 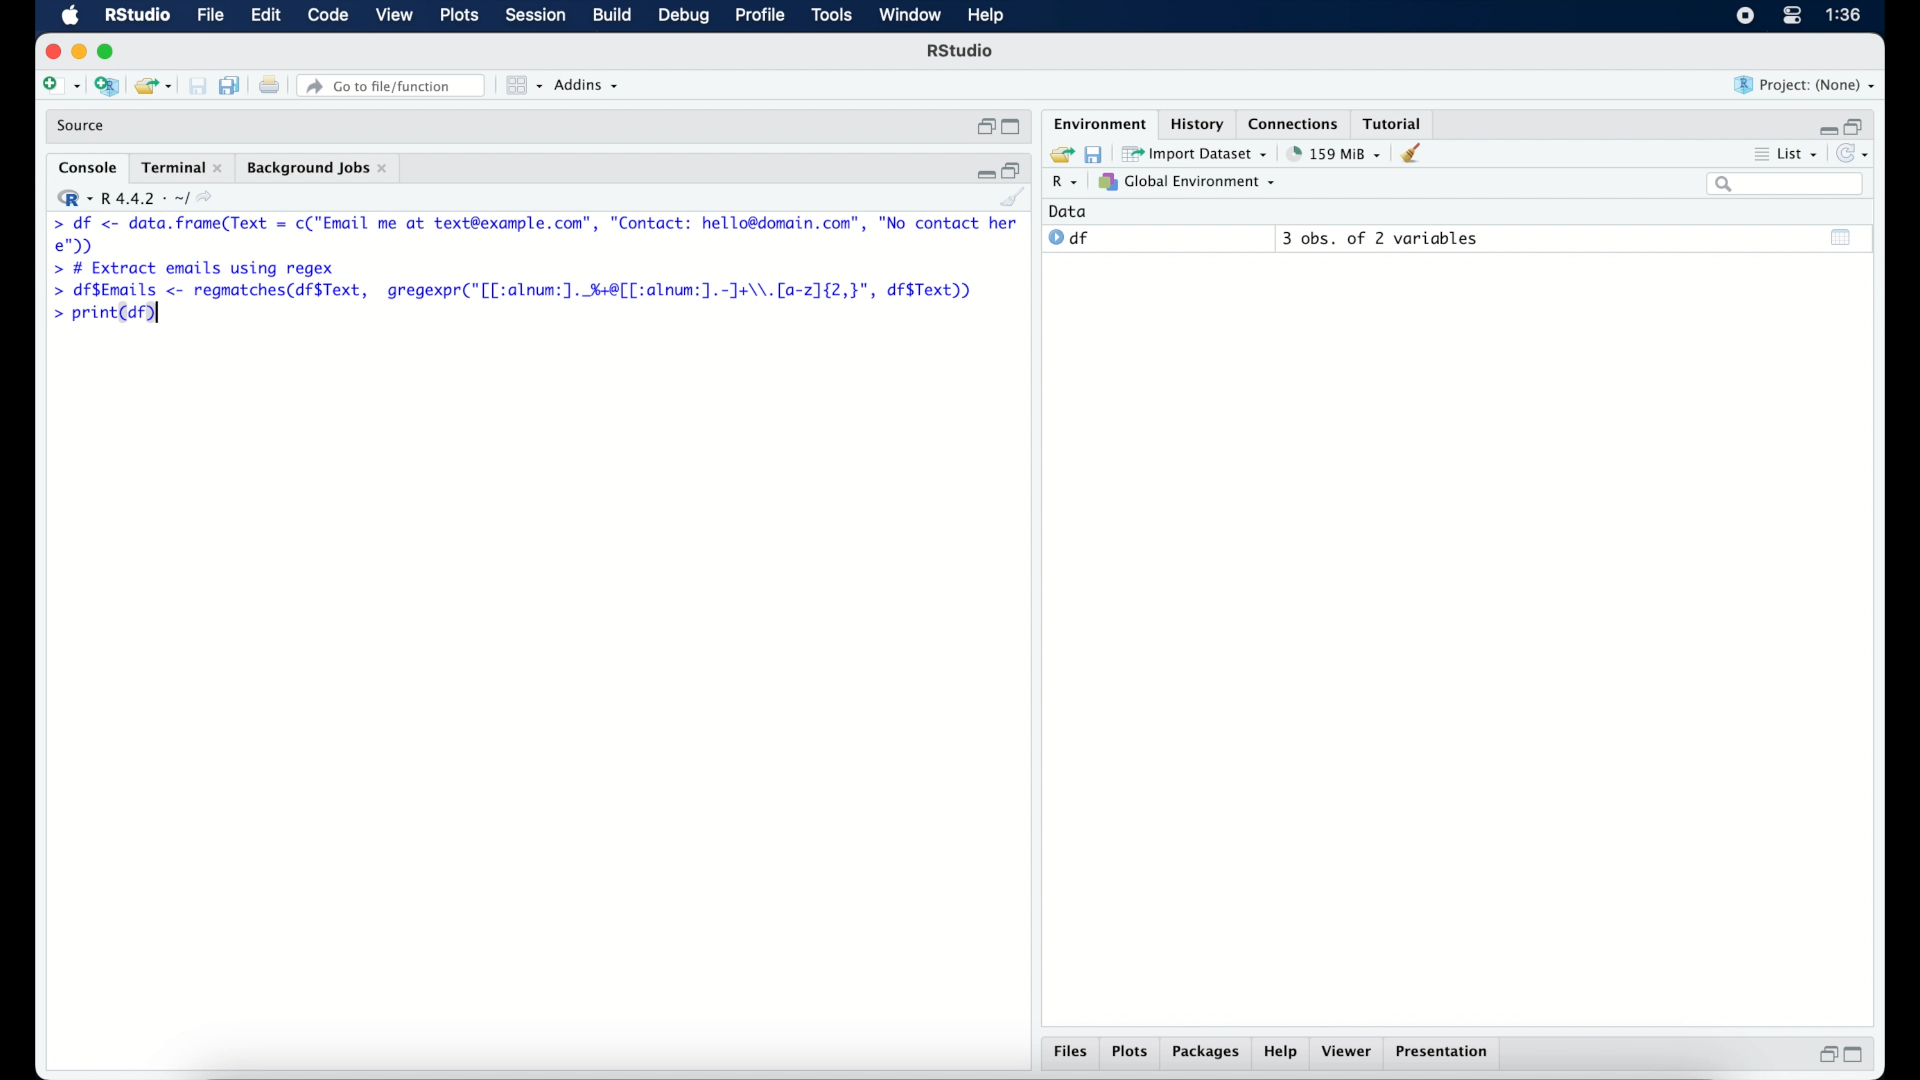 What do you see at coordinates (197, 85) in the screenshot?
I see `print` at bounding box center [197, 85].